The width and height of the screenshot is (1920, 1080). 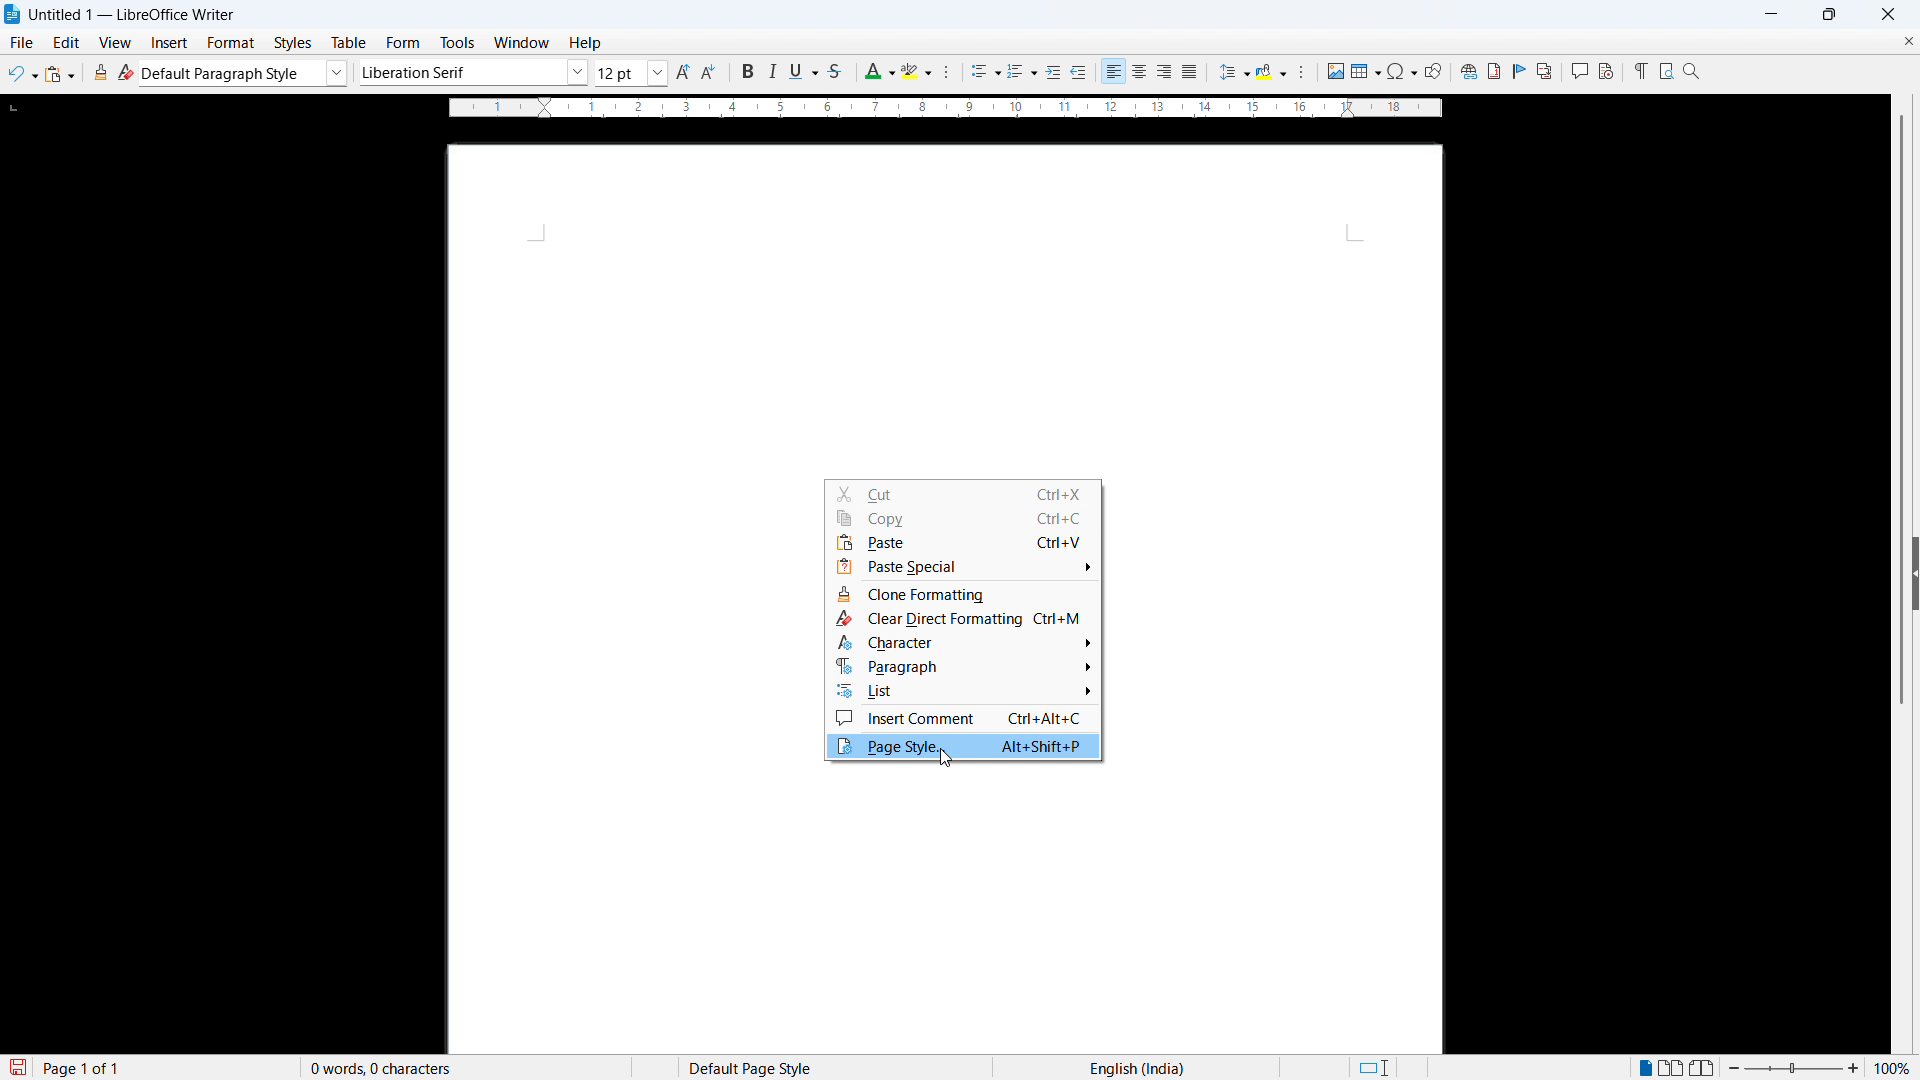 I want to click on Clone formatting , so click(x=962, y=594).